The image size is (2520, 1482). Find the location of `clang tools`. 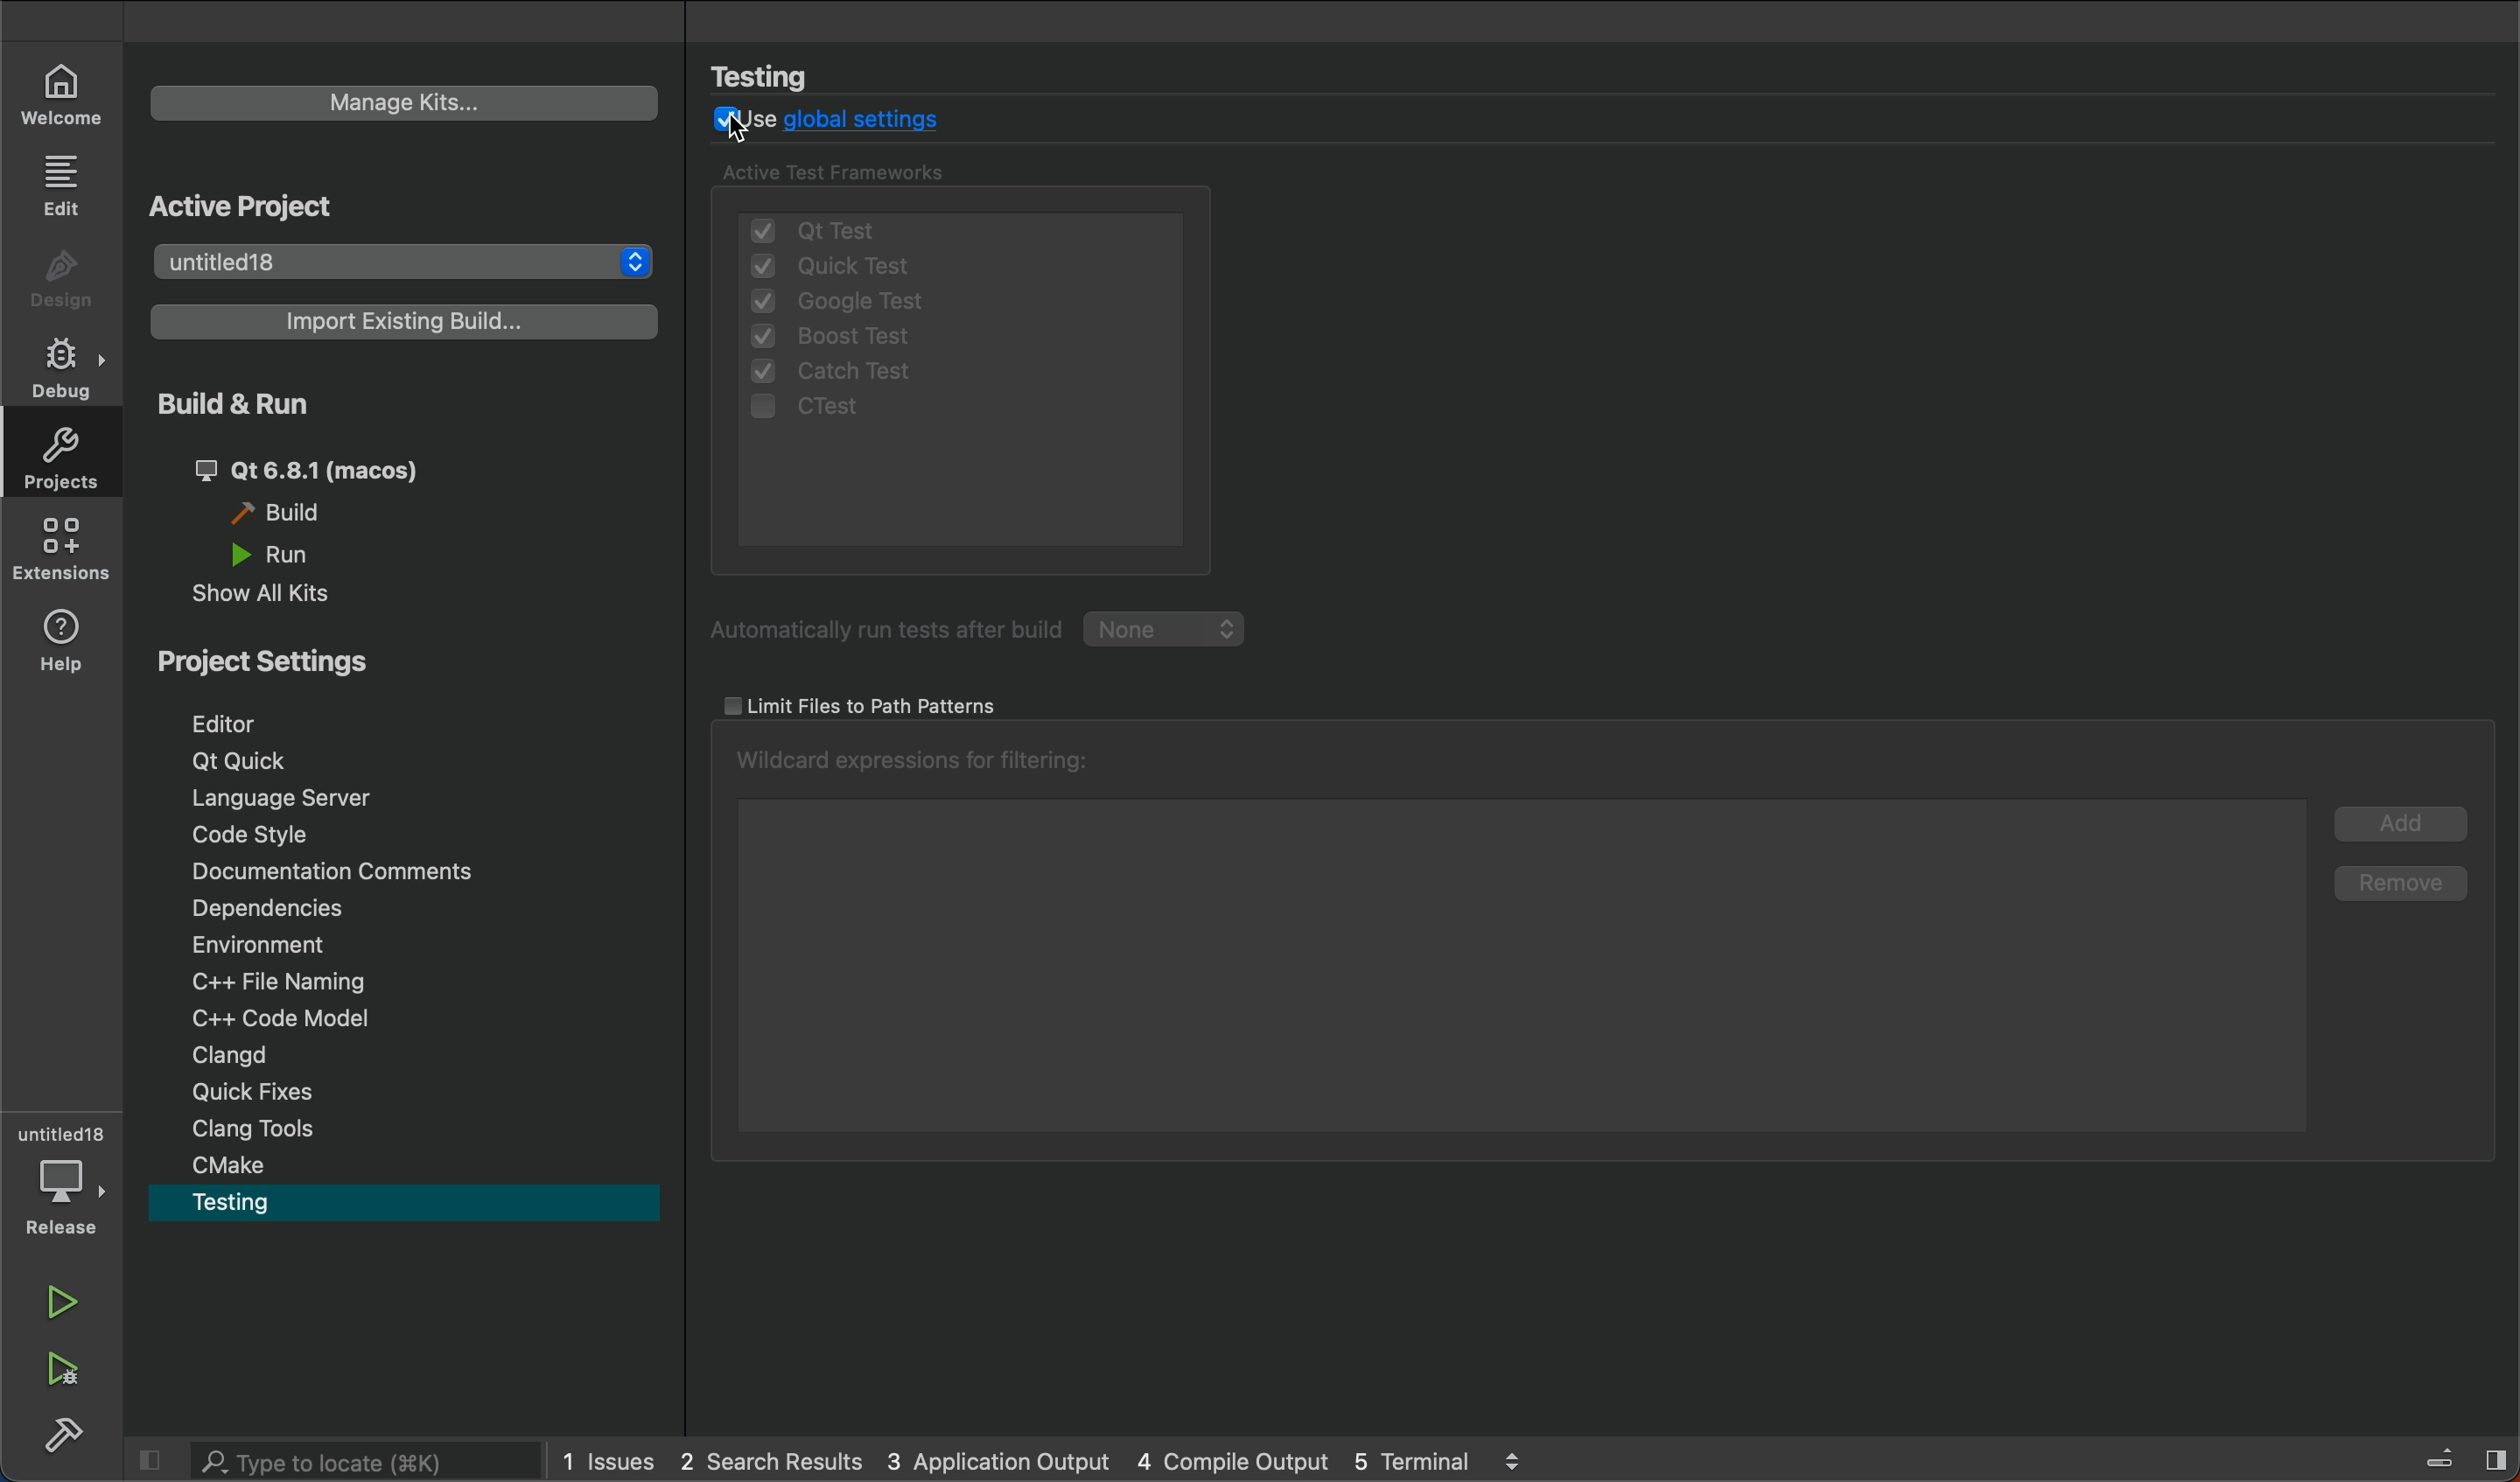

clang tools is located at coordinates (406, 1129).